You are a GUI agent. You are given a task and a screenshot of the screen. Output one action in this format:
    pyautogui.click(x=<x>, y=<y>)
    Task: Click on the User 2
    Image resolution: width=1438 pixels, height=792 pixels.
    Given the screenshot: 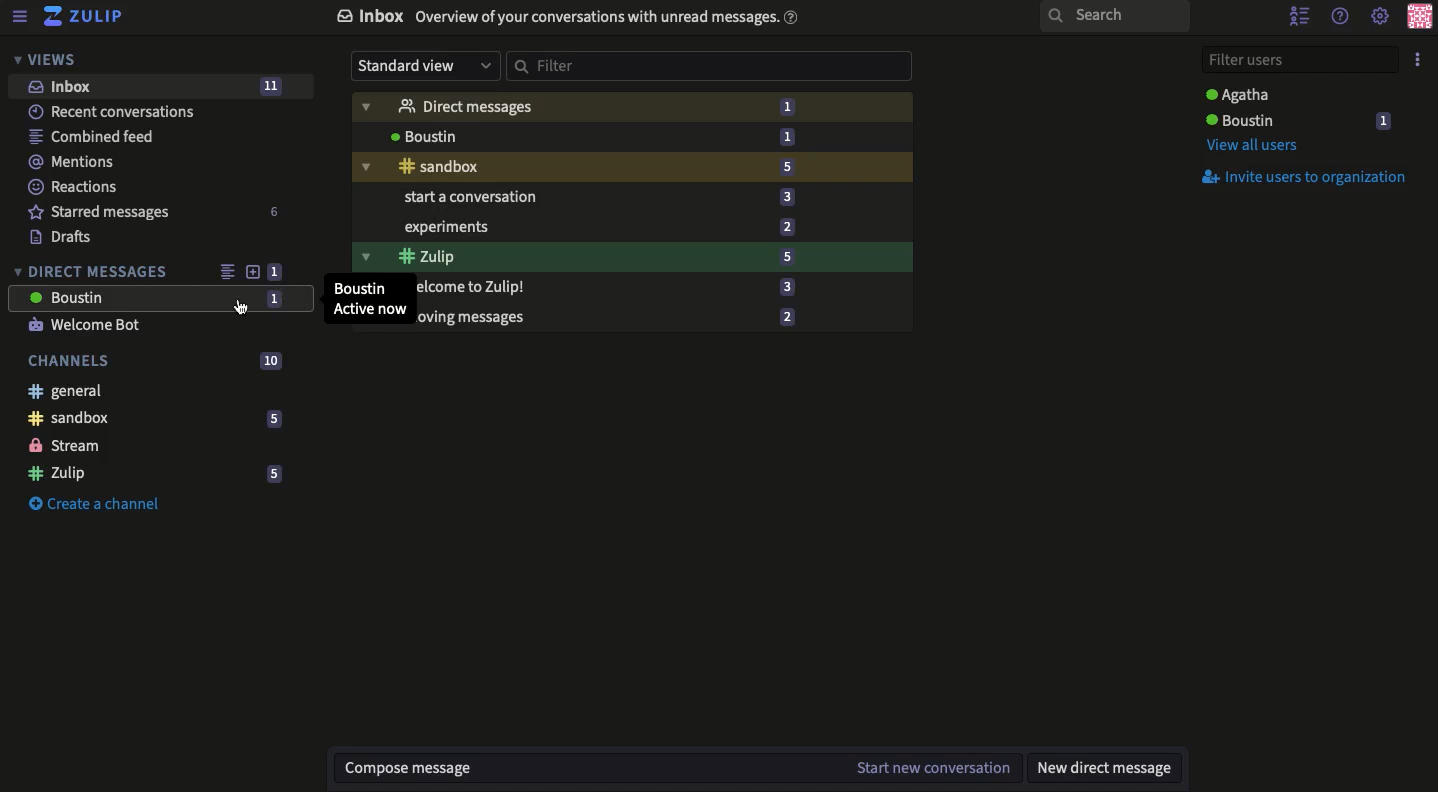 What is the action you would take?
    pyautogui.click(x=1301, y=121)
    